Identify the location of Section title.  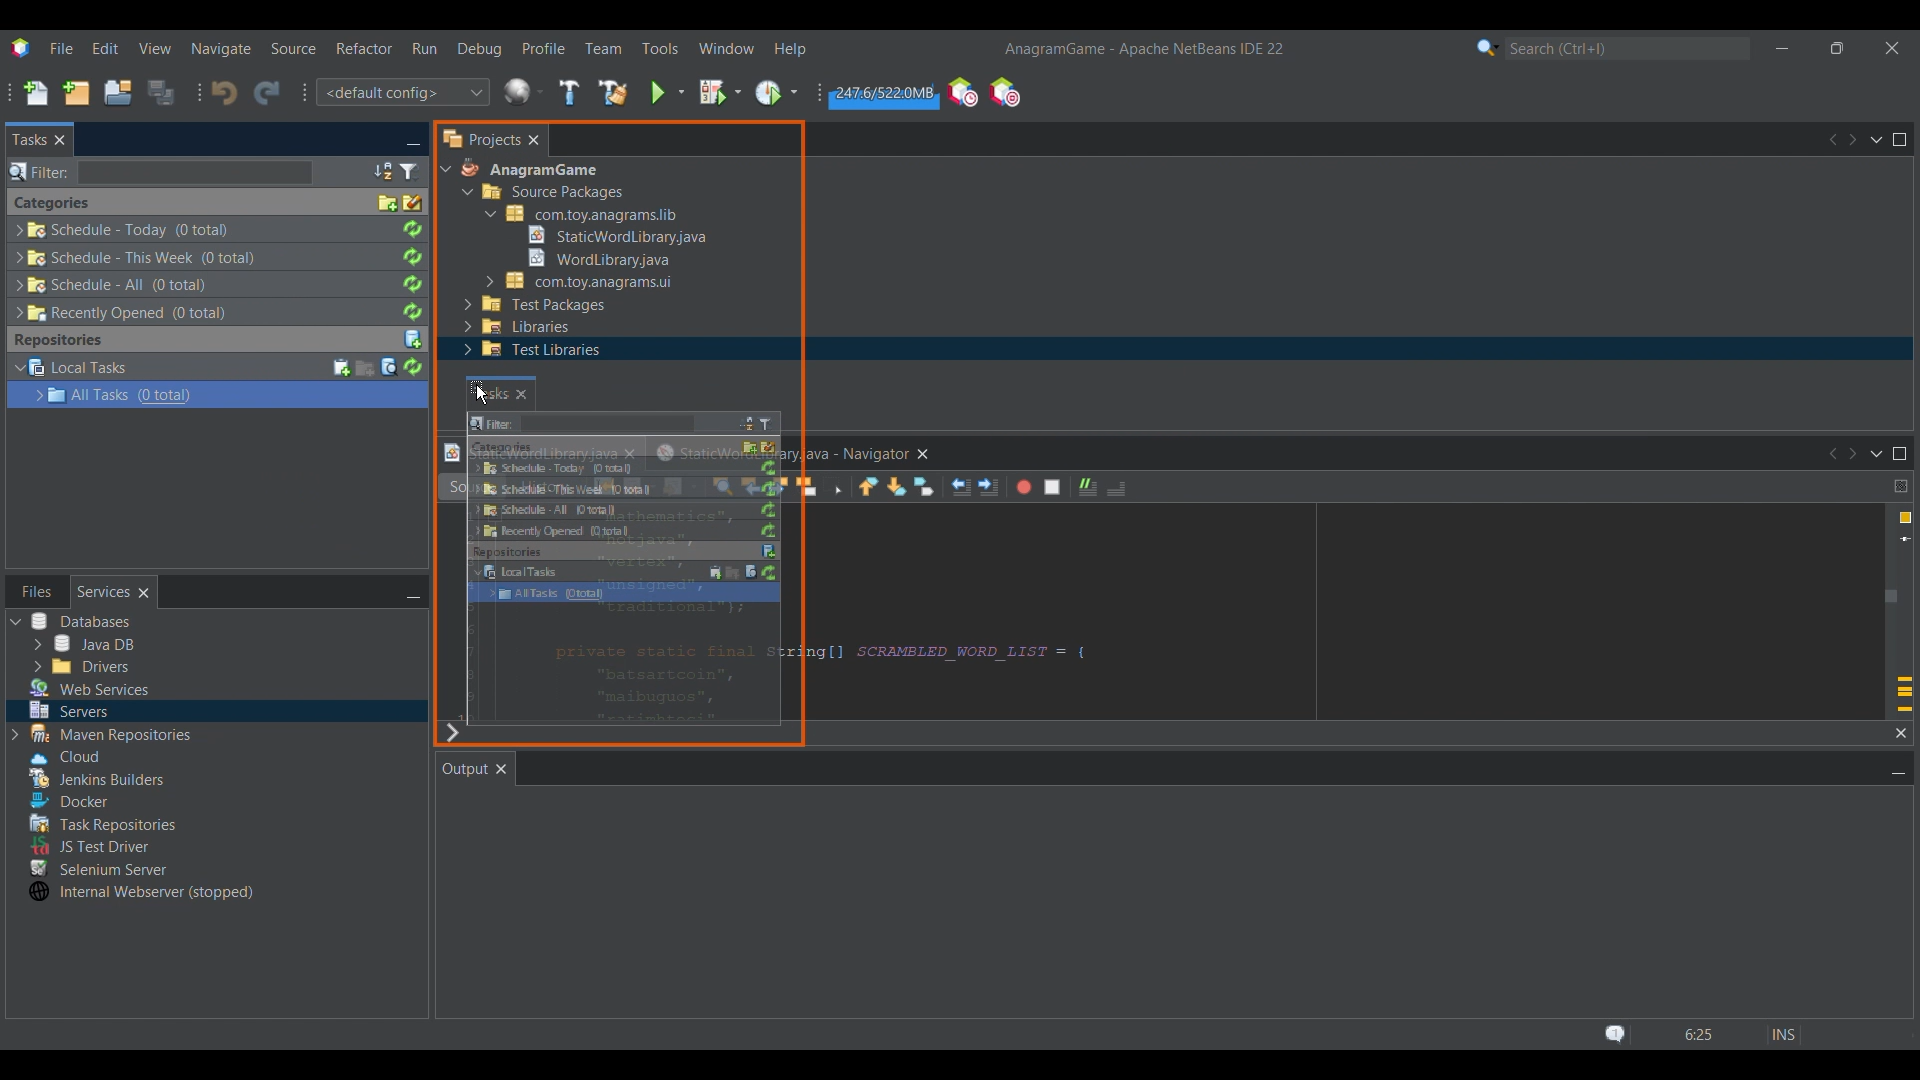
(58, 340).